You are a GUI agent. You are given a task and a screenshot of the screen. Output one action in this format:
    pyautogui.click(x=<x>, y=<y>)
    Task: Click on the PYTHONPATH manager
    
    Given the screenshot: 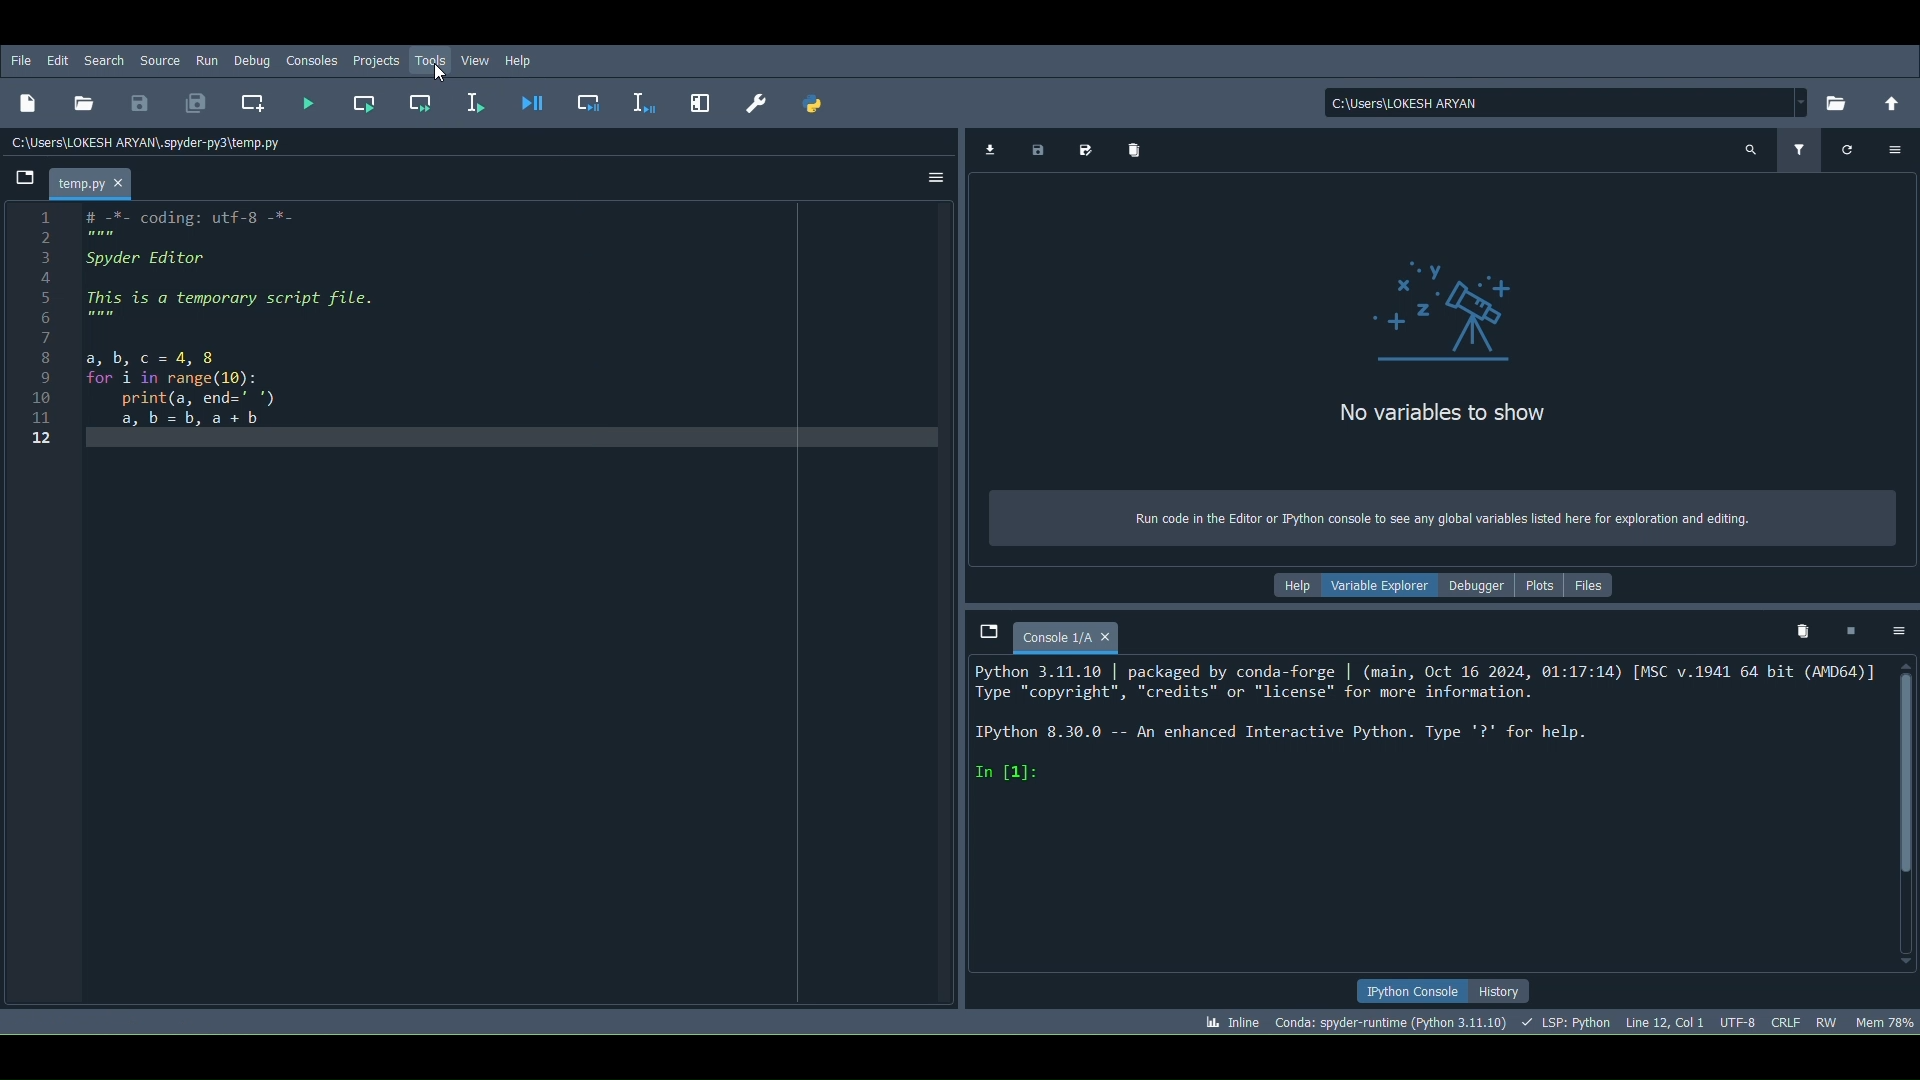 What is the action you would take?
    pyautogui.click(x=813, y=104)
    